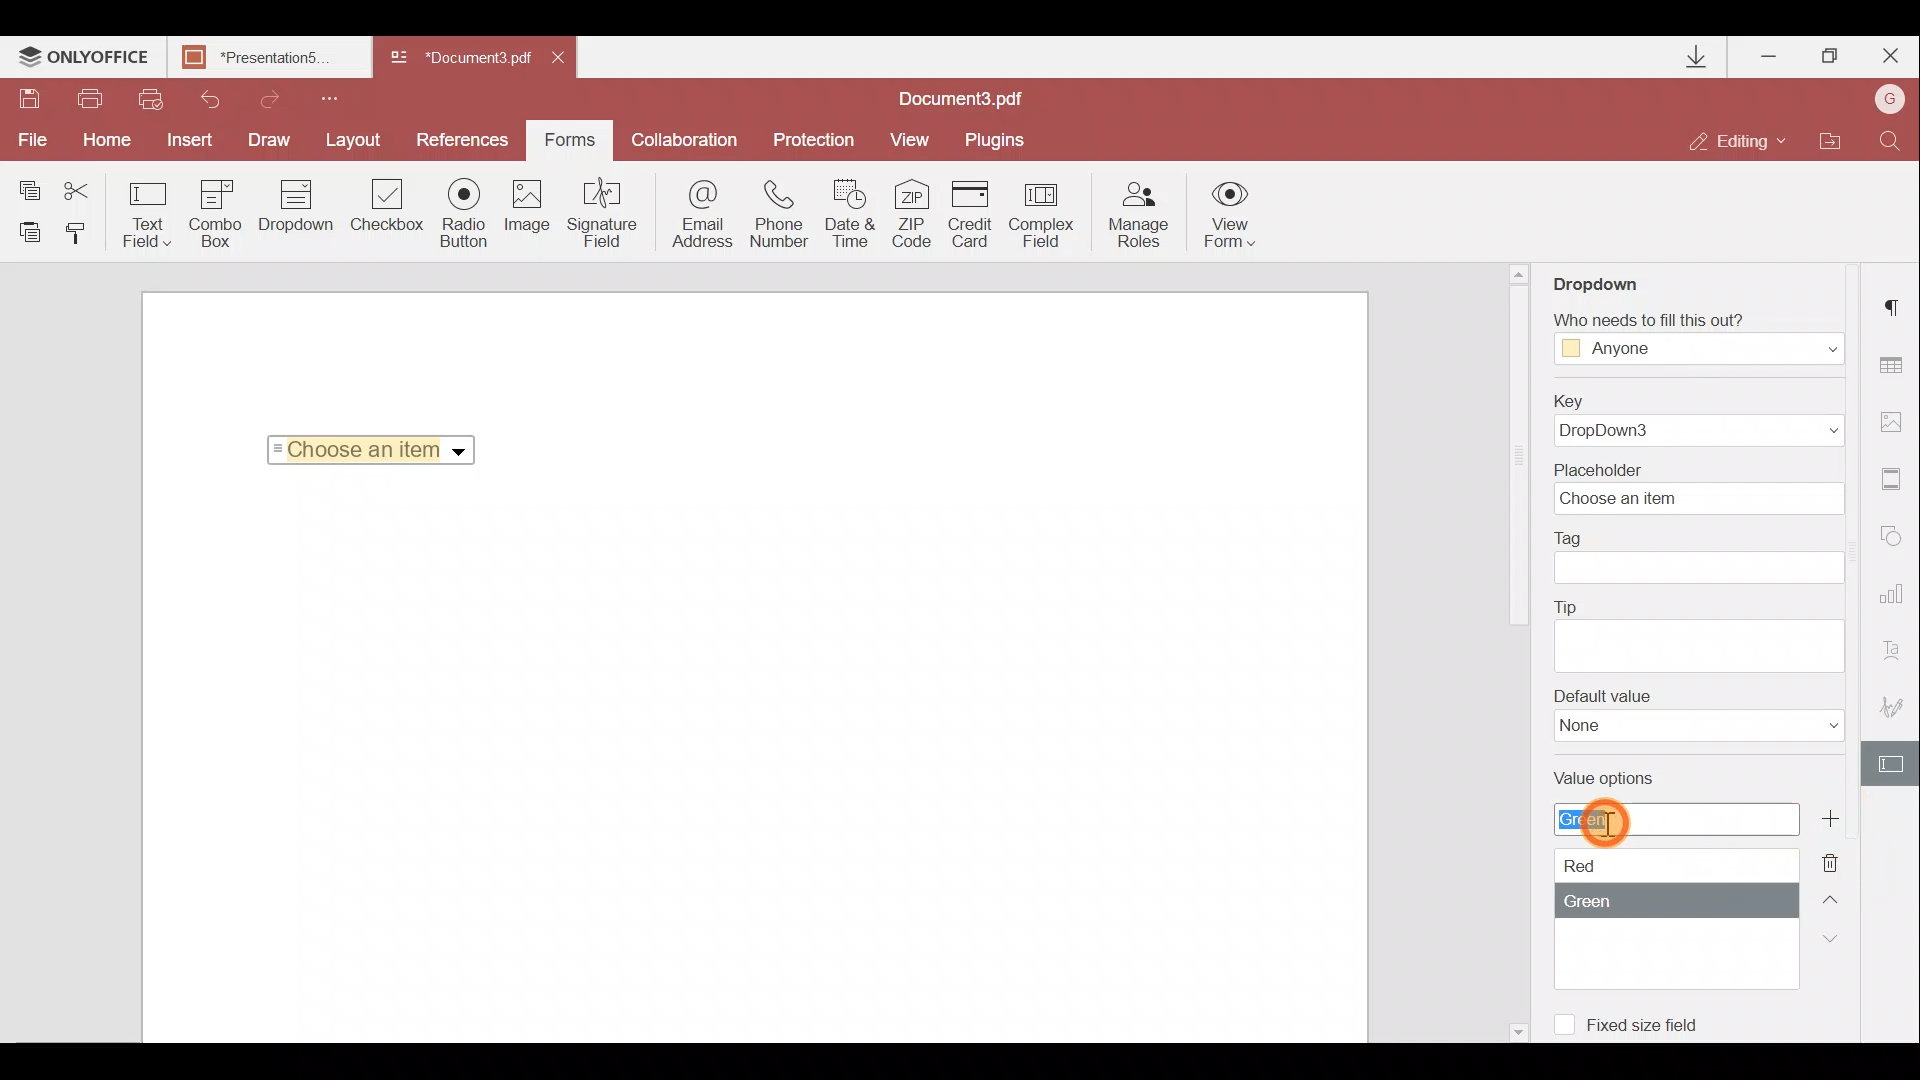  Describe the element at coordinates (1669, 880) in the screenshot. I see `Value options` at that location.